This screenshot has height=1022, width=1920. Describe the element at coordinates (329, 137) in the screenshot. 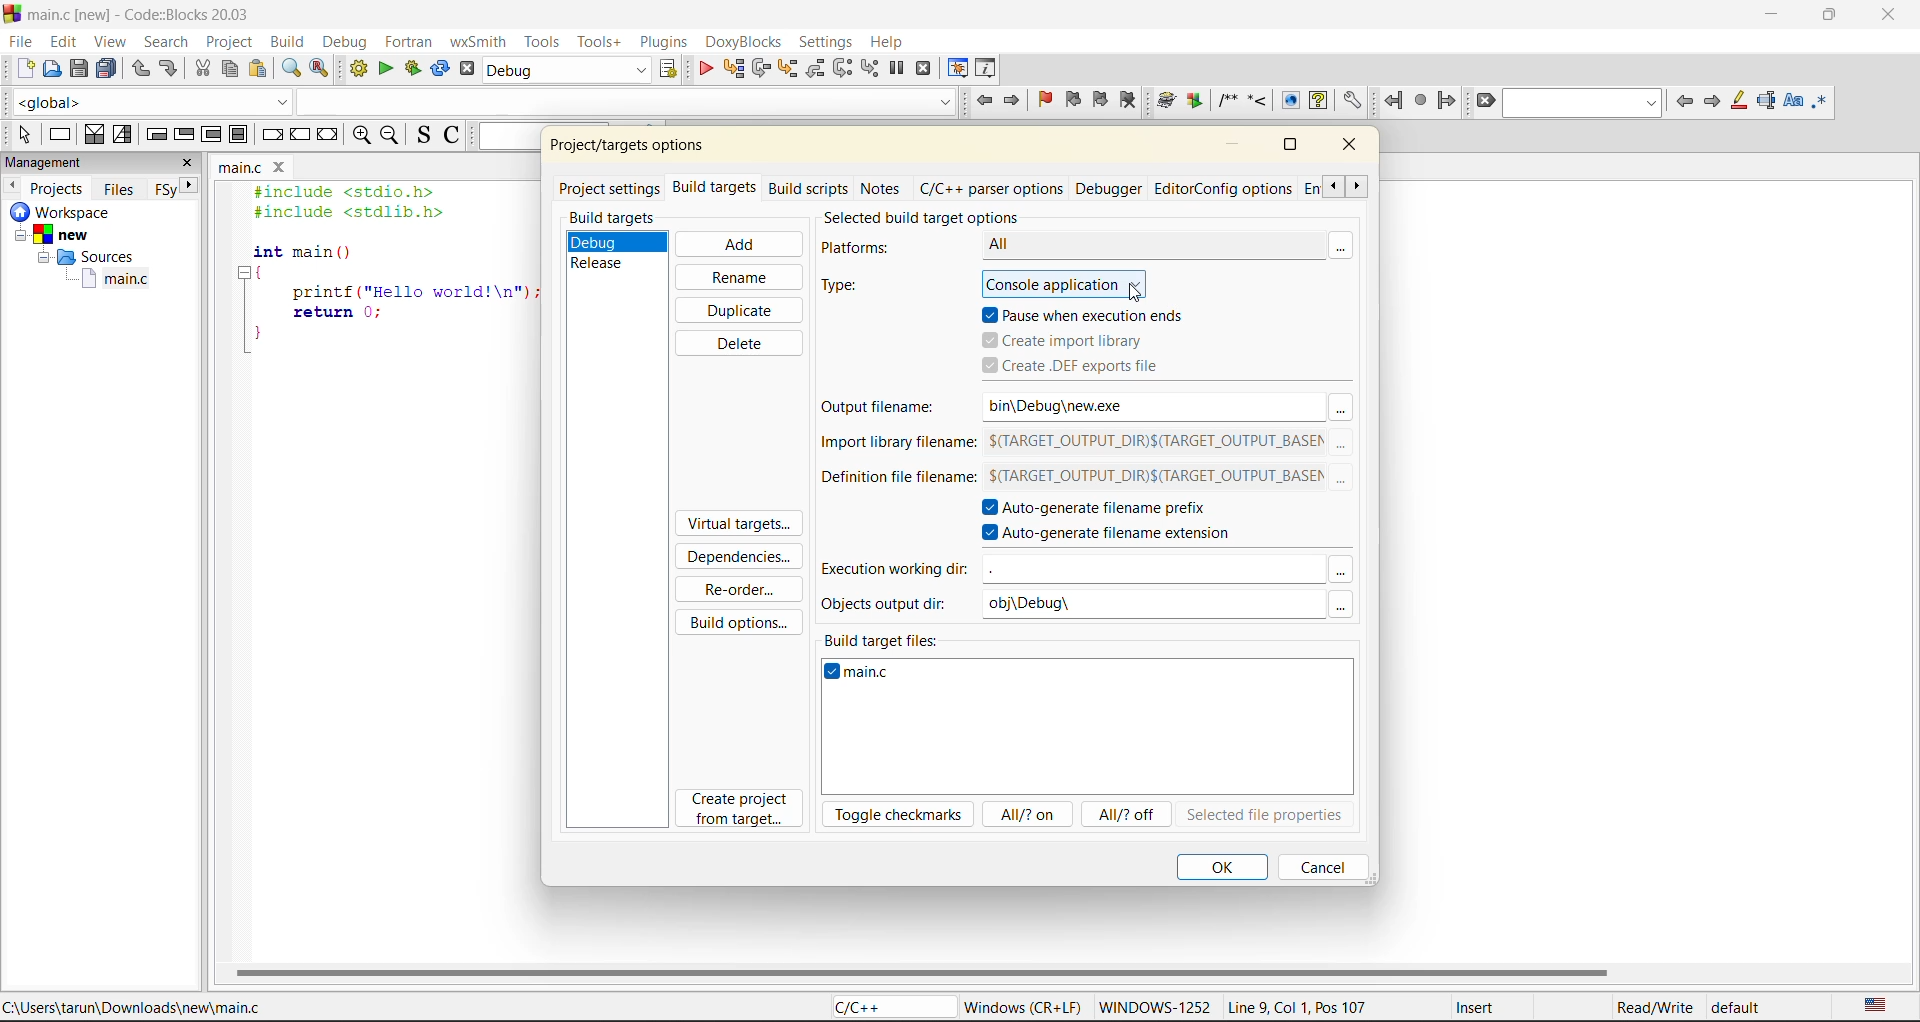

I see `return instruction` at that location.